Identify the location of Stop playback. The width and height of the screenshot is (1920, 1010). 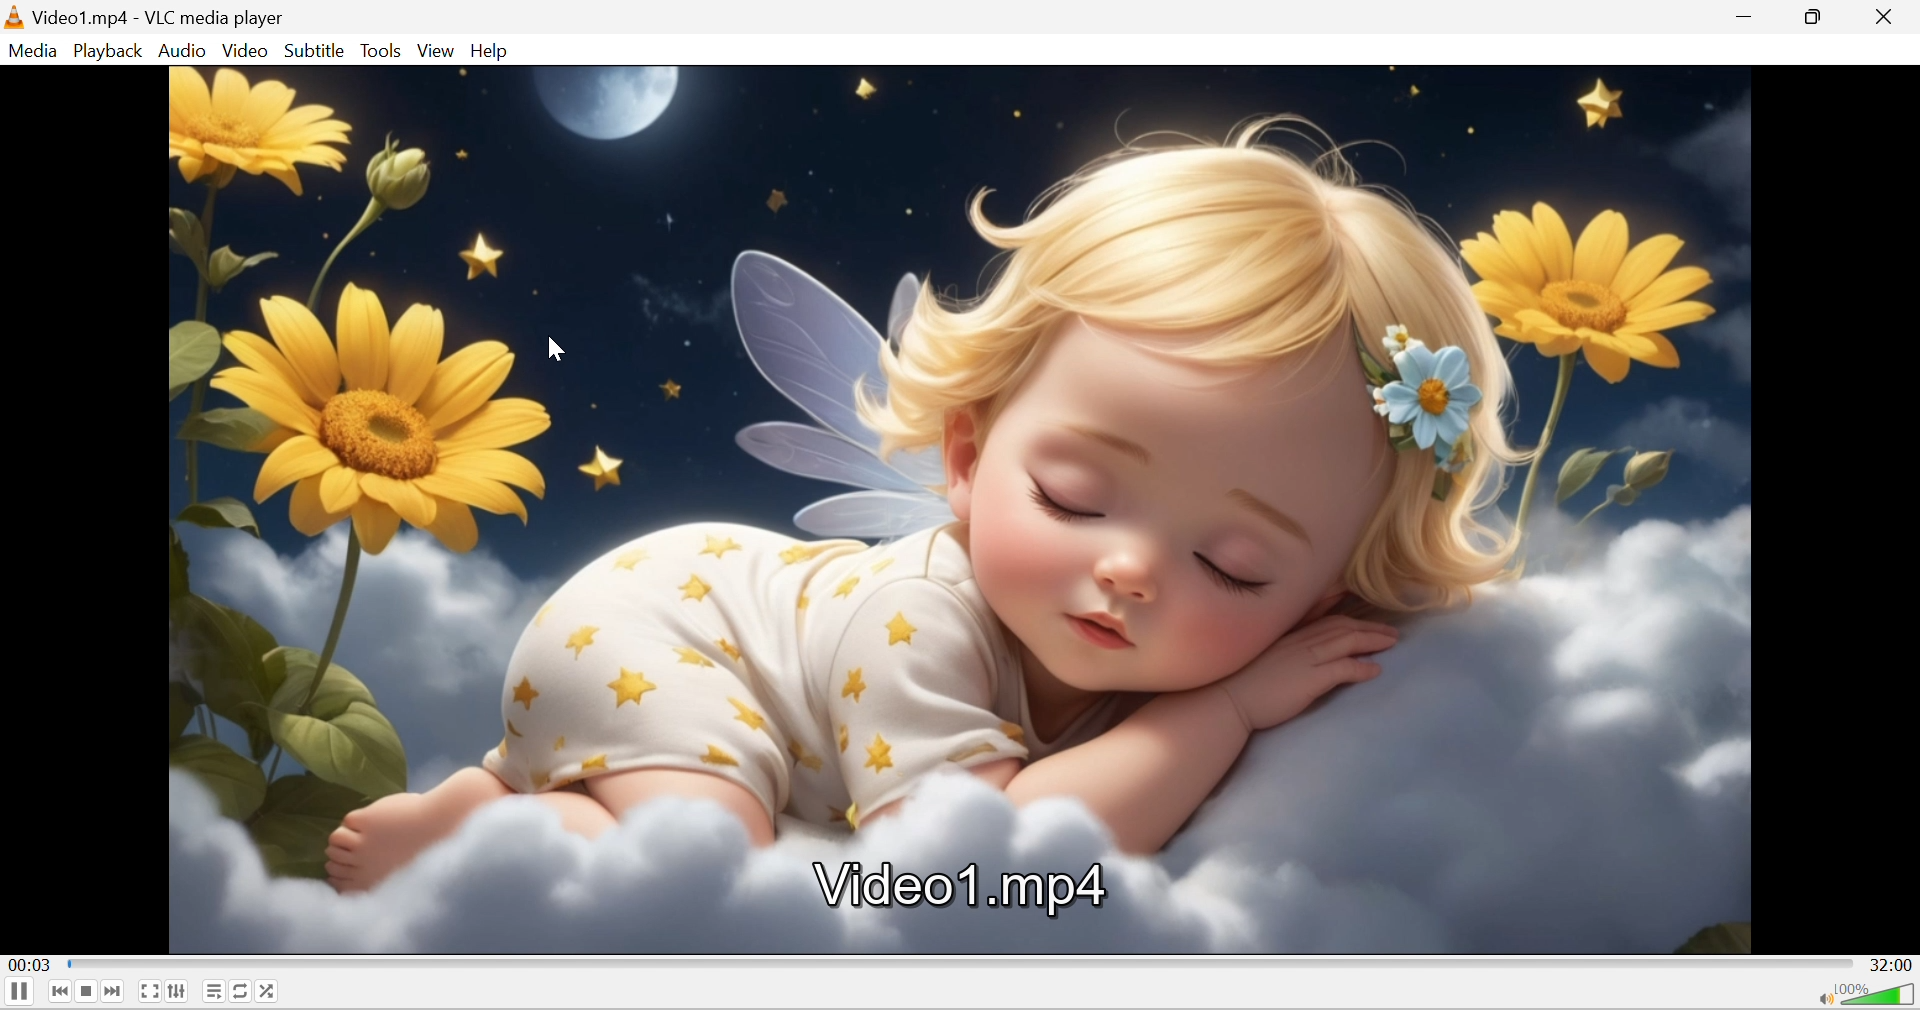
(90, 991).